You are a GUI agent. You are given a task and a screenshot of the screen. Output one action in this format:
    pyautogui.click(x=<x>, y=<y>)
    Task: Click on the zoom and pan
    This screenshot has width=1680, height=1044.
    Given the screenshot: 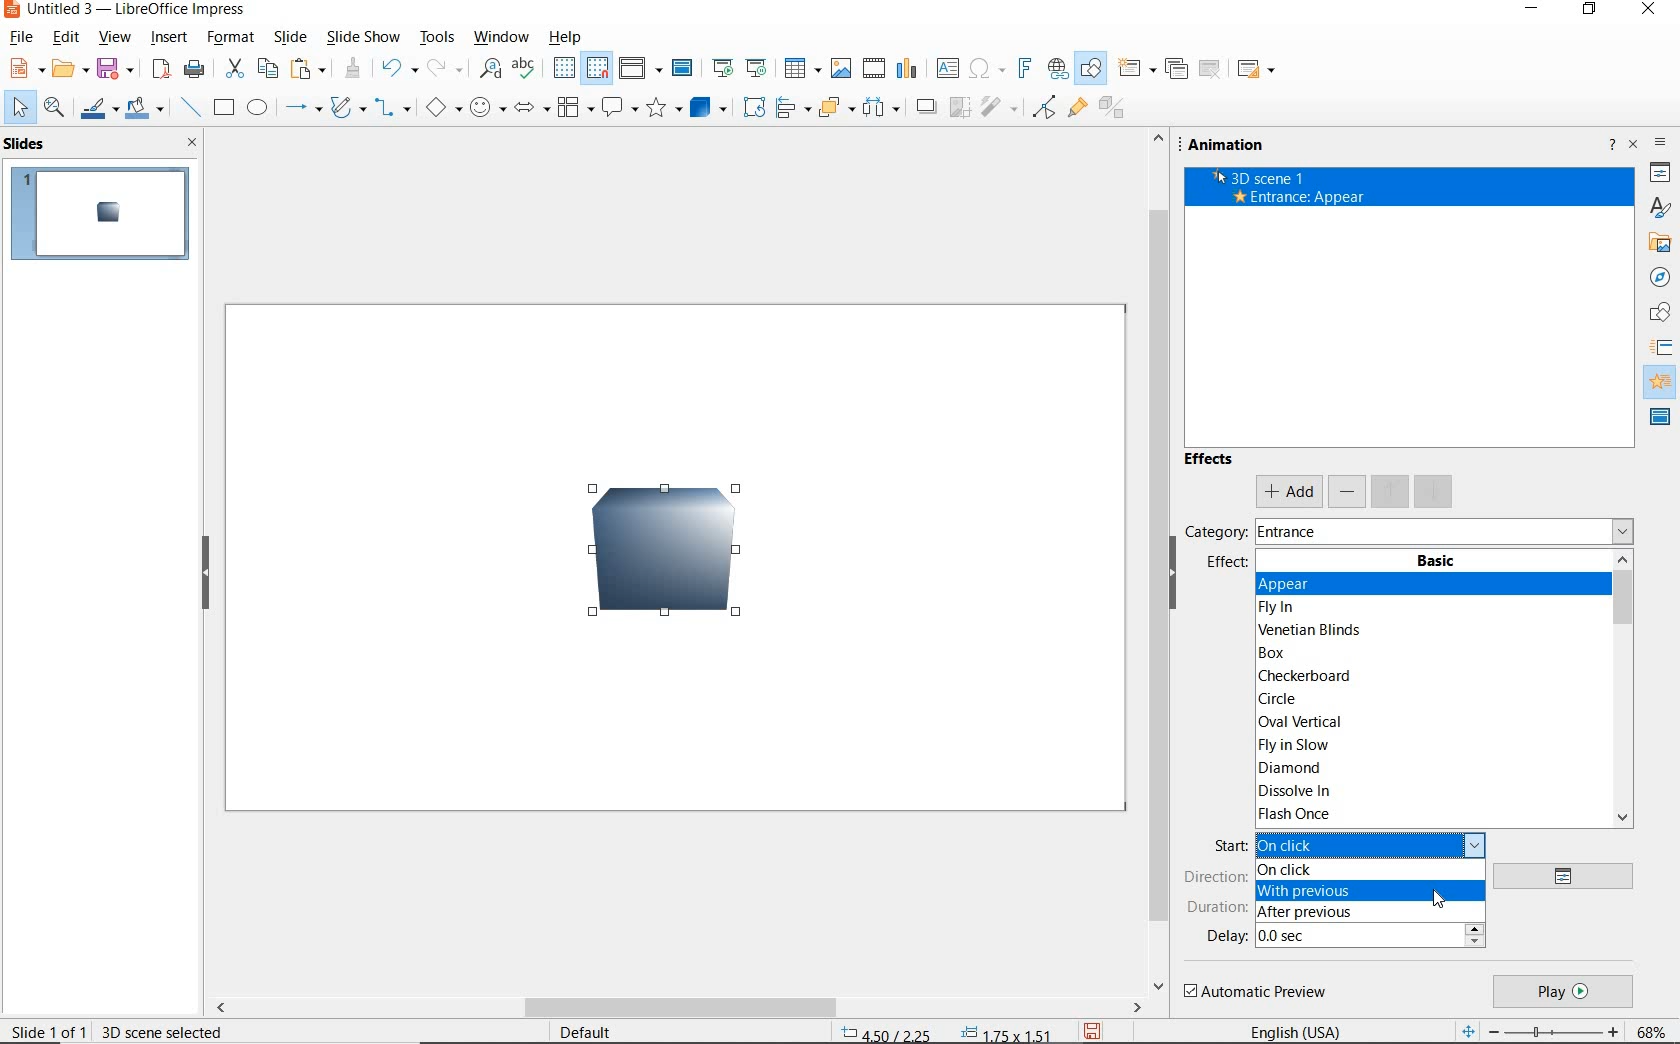 What is the action you would take?
    pyautogui.click(x=54, y=110)
    